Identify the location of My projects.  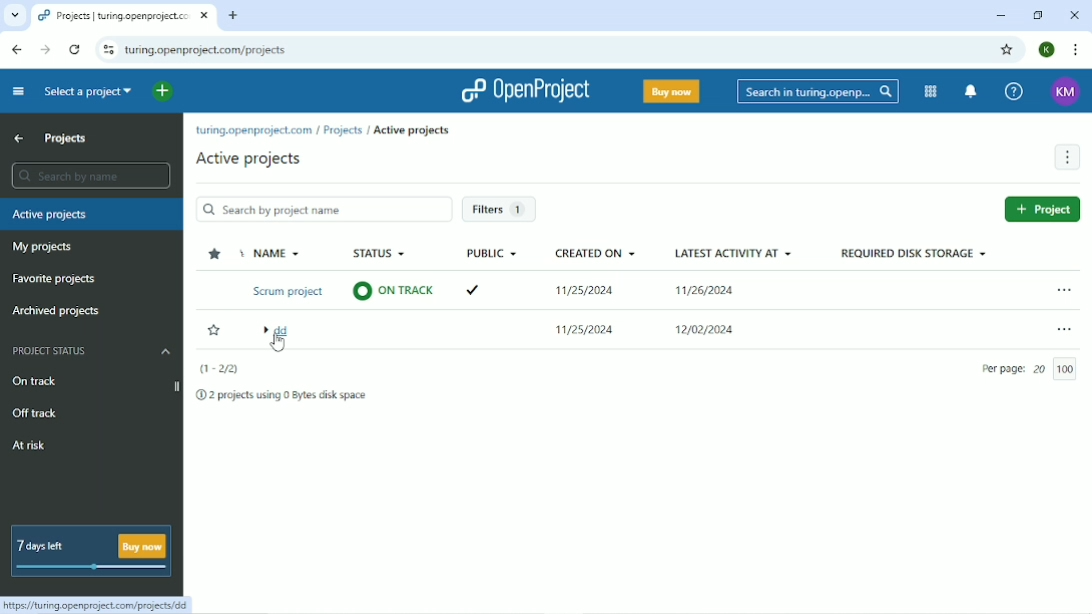
(47, 247).